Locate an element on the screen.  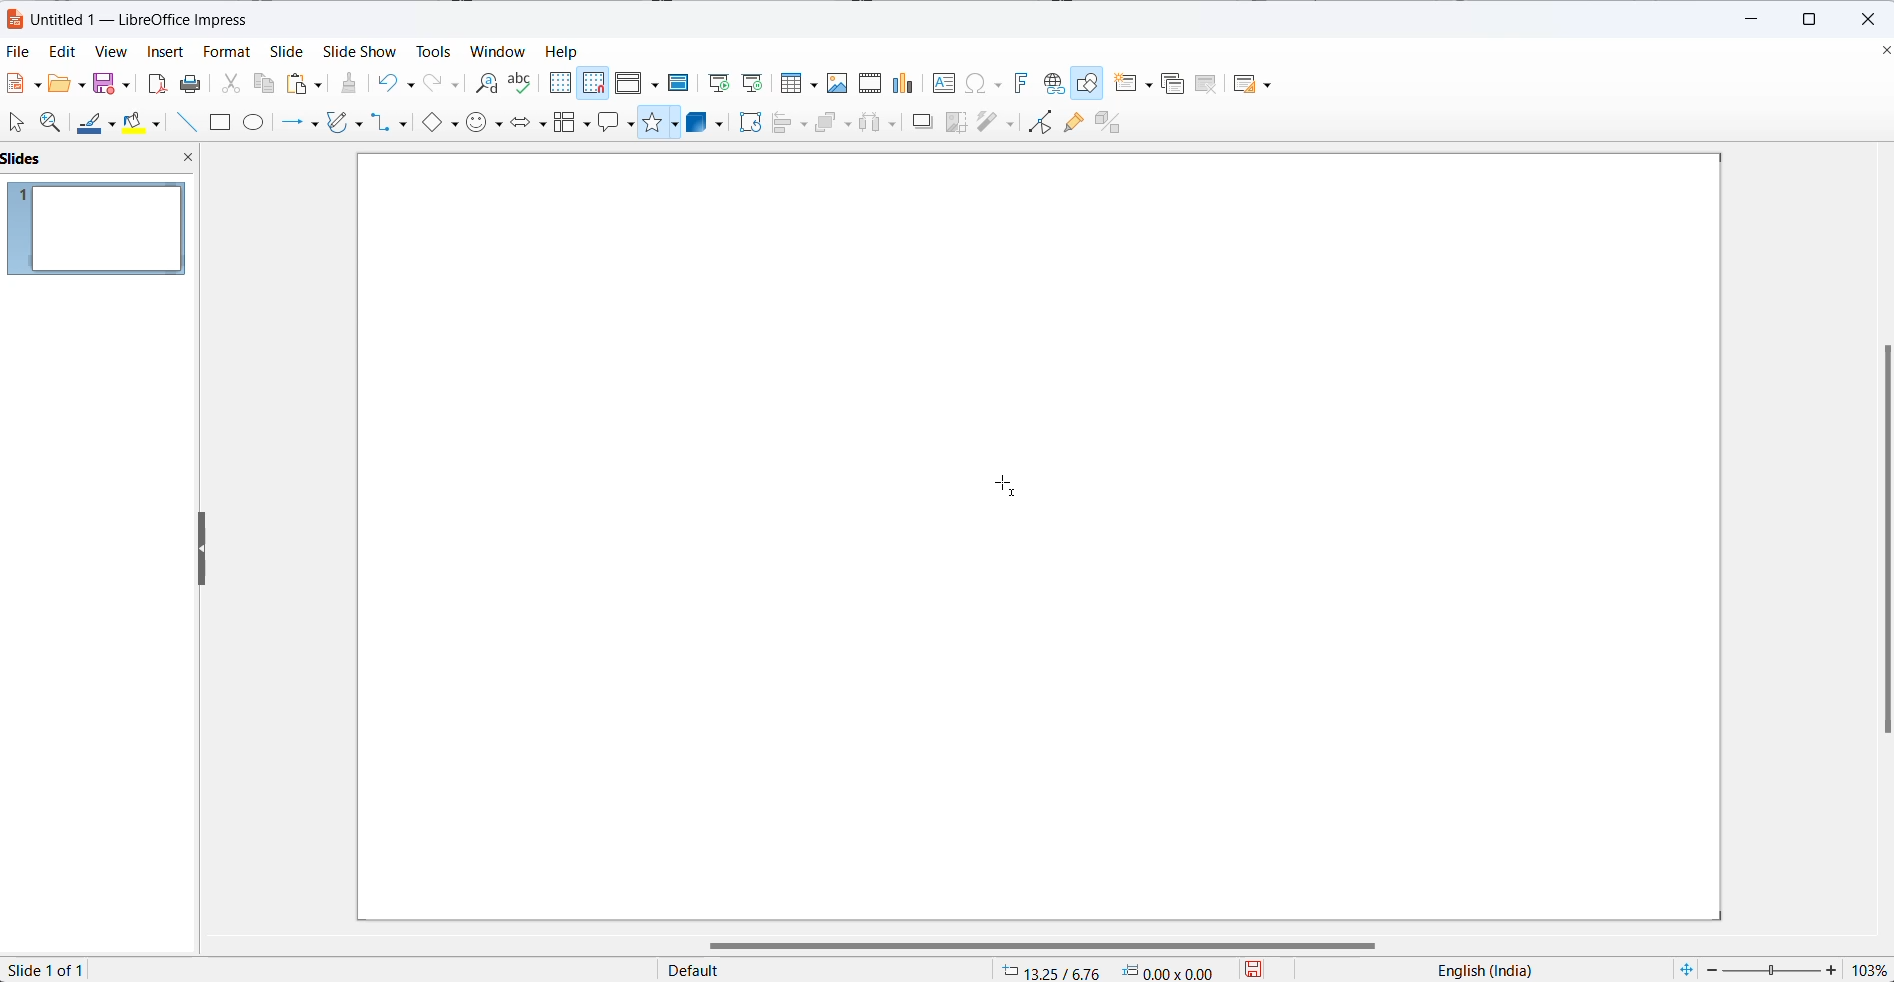
zoom percentage is located at coordinates (1872, 969).